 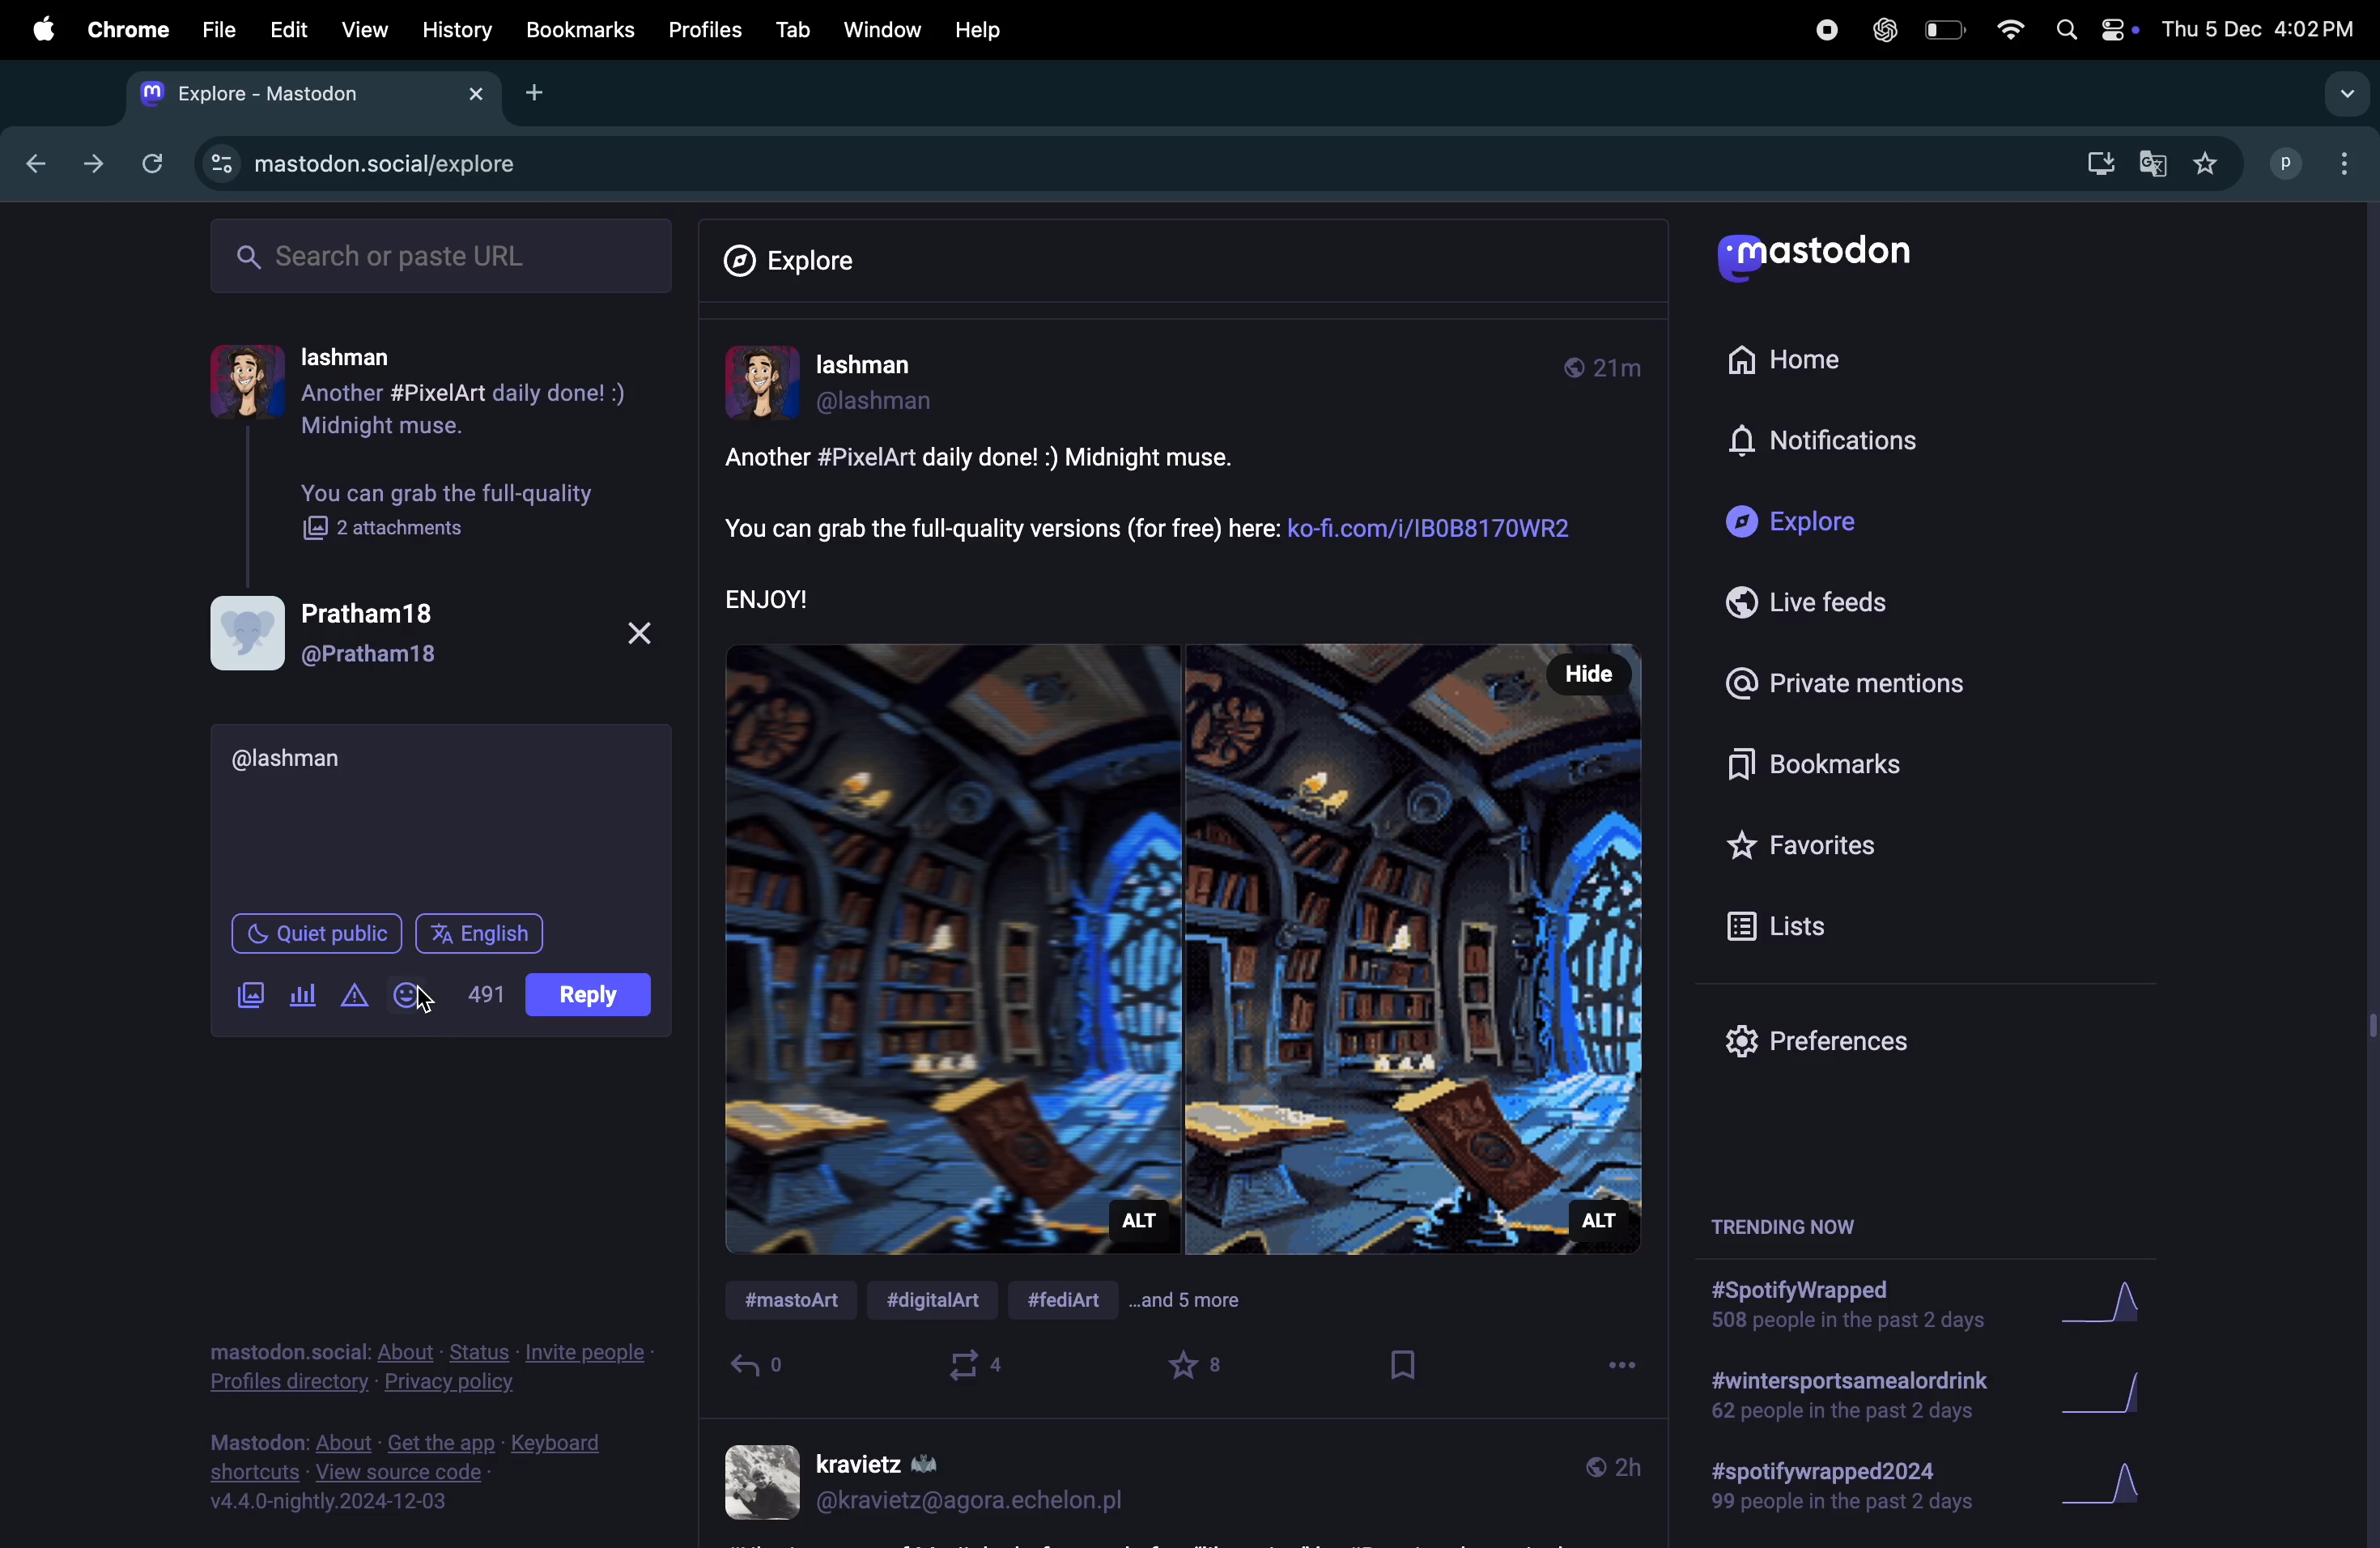 What do you see at coordinates (1827, 254) in the screenshot?
I see `Mastodon` at bounding box center [1827, 254].